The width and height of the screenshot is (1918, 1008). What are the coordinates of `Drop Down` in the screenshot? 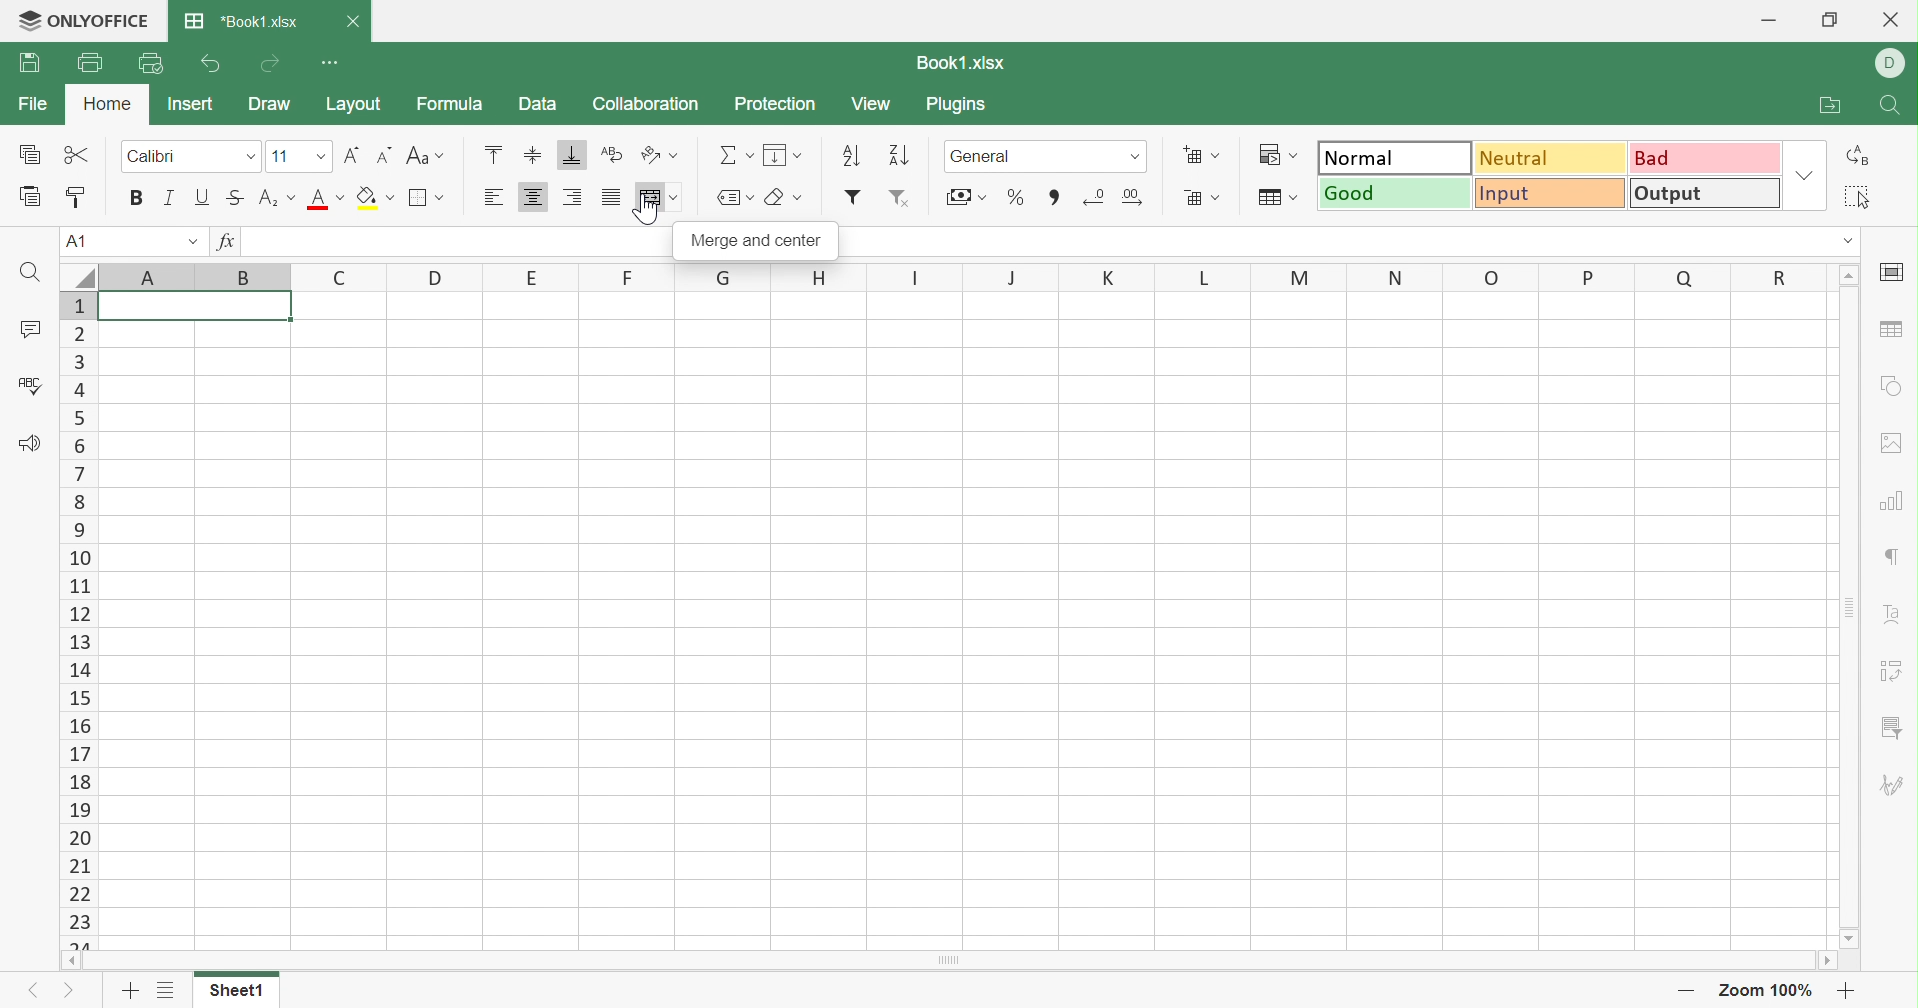 It's located at (251, 156).